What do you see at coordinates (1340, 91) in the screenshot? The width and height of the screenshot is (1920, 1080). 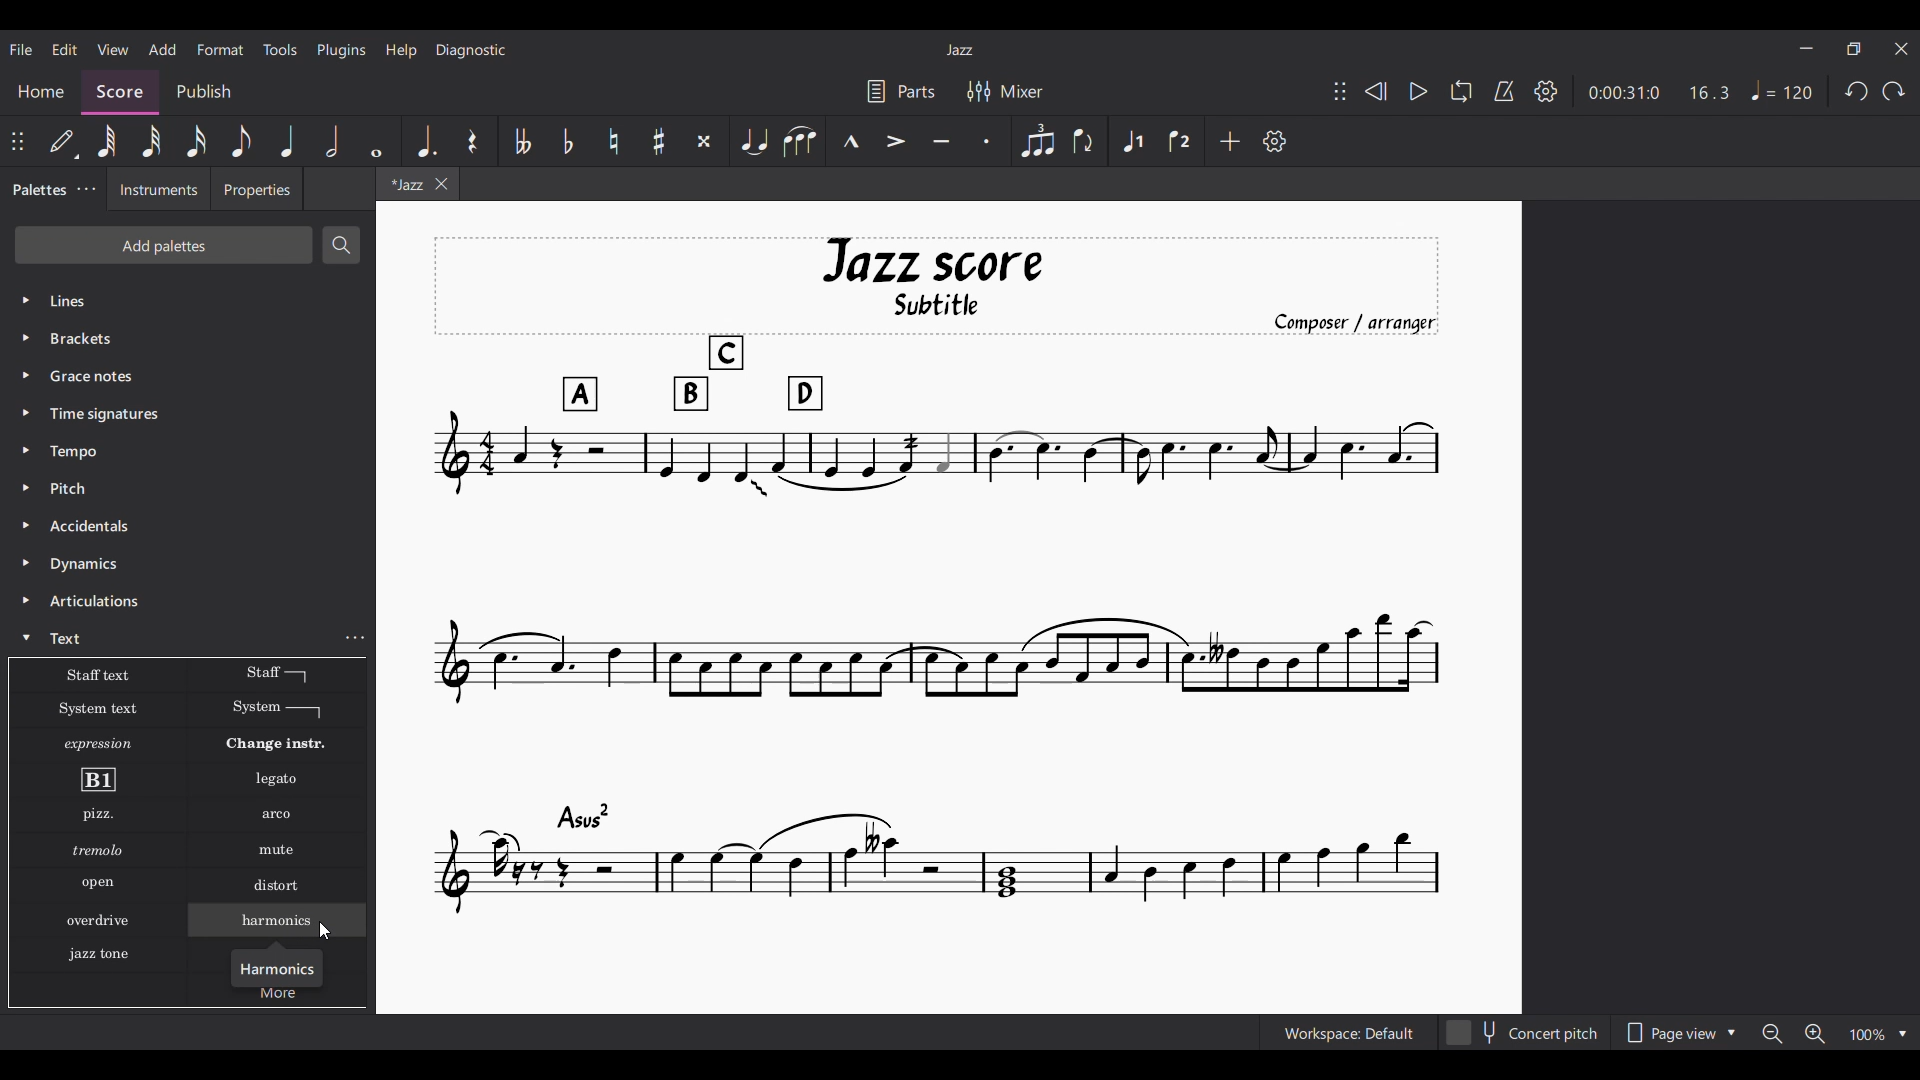 I see `Change position` at bounding box center [1340, 91].